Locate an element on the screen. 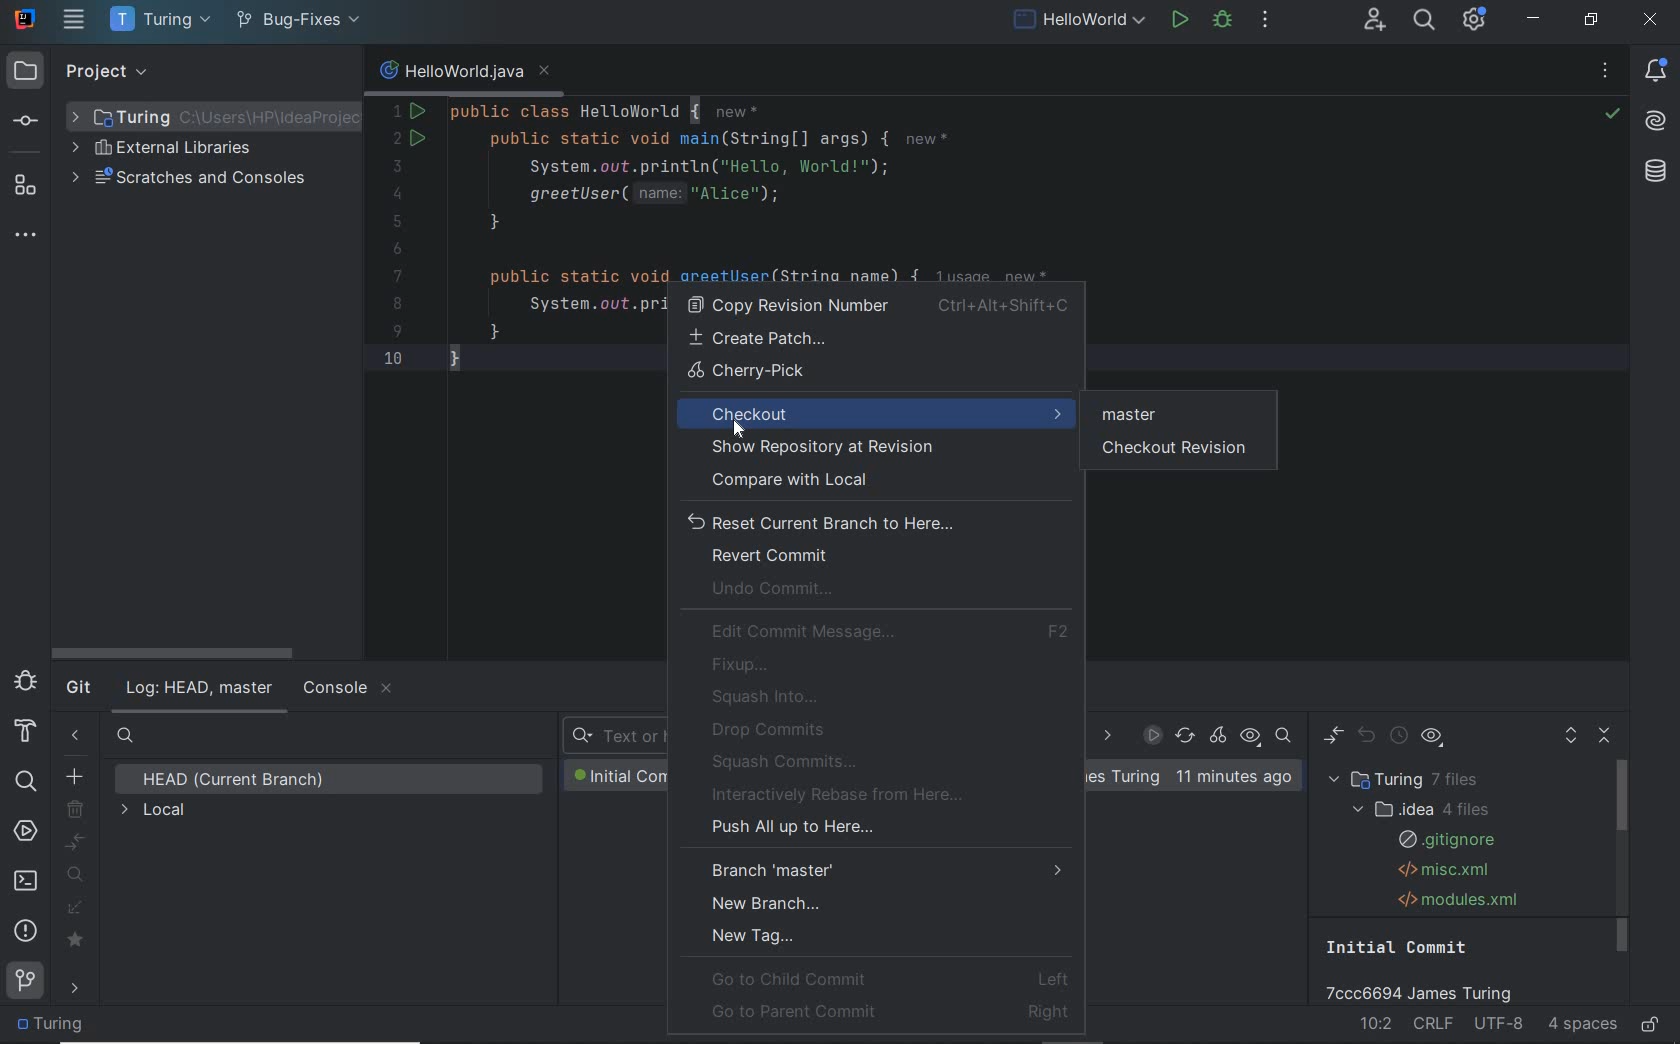 This screenshot has height=1044, width=1680. problems is located at coordinates (27, 930).